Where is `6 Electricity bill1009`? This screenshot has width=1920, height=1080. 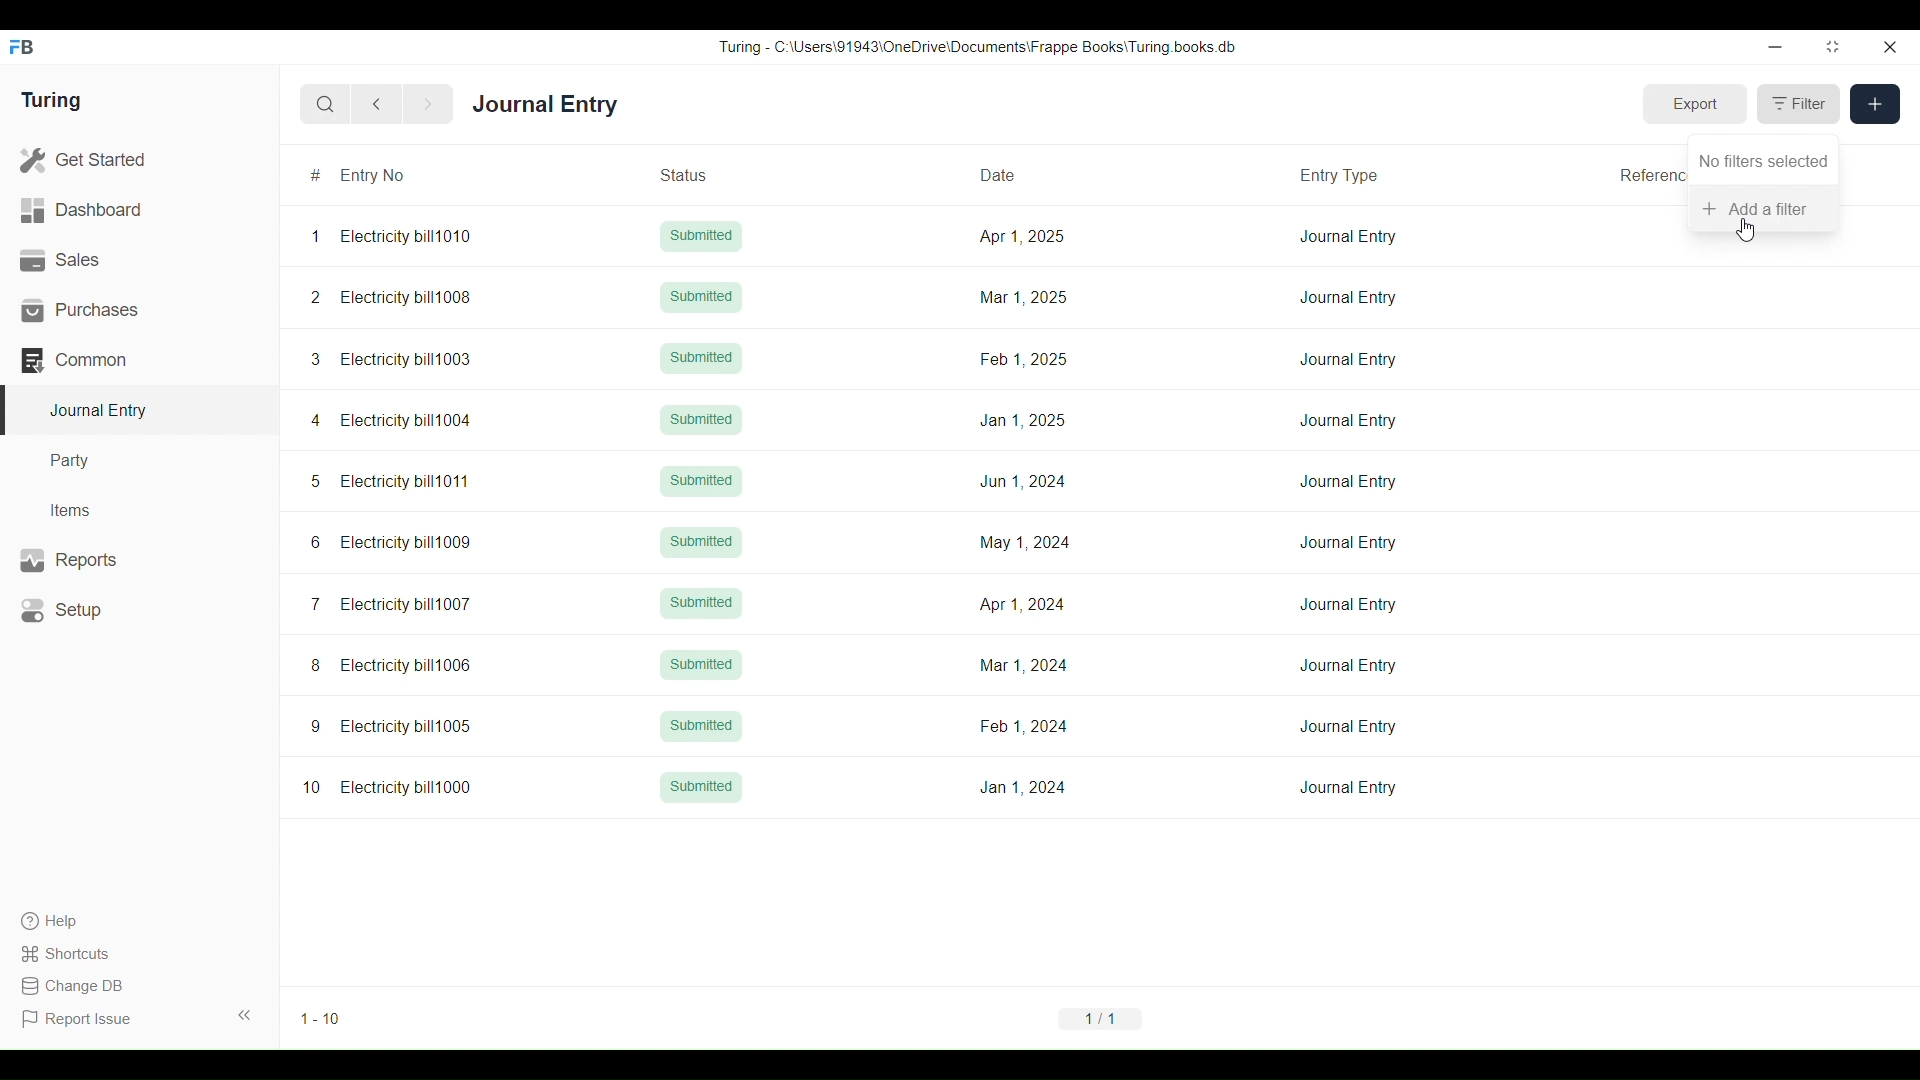 6 Electricity bill1009 is located at coordinates (391, 542).